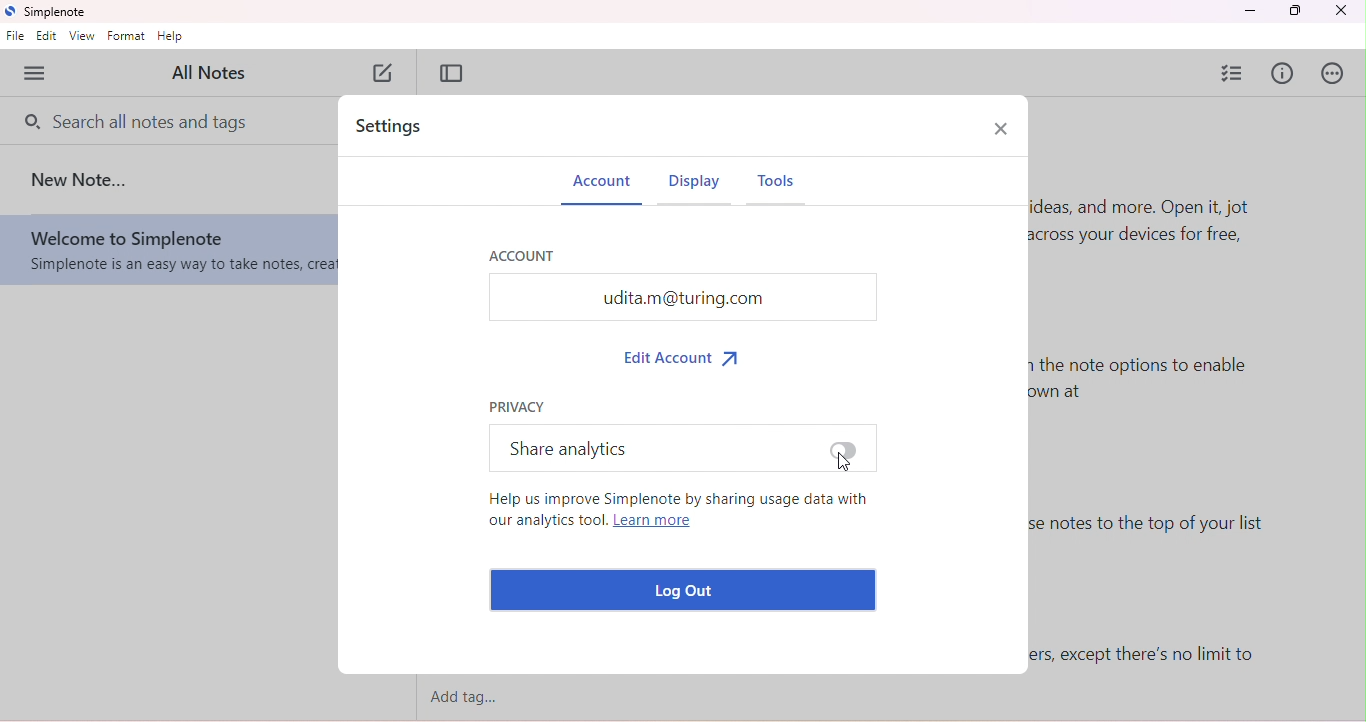 Image resolution: width=1366 pixels, height=722 pixels. I want to click on format, so click(126, 36).